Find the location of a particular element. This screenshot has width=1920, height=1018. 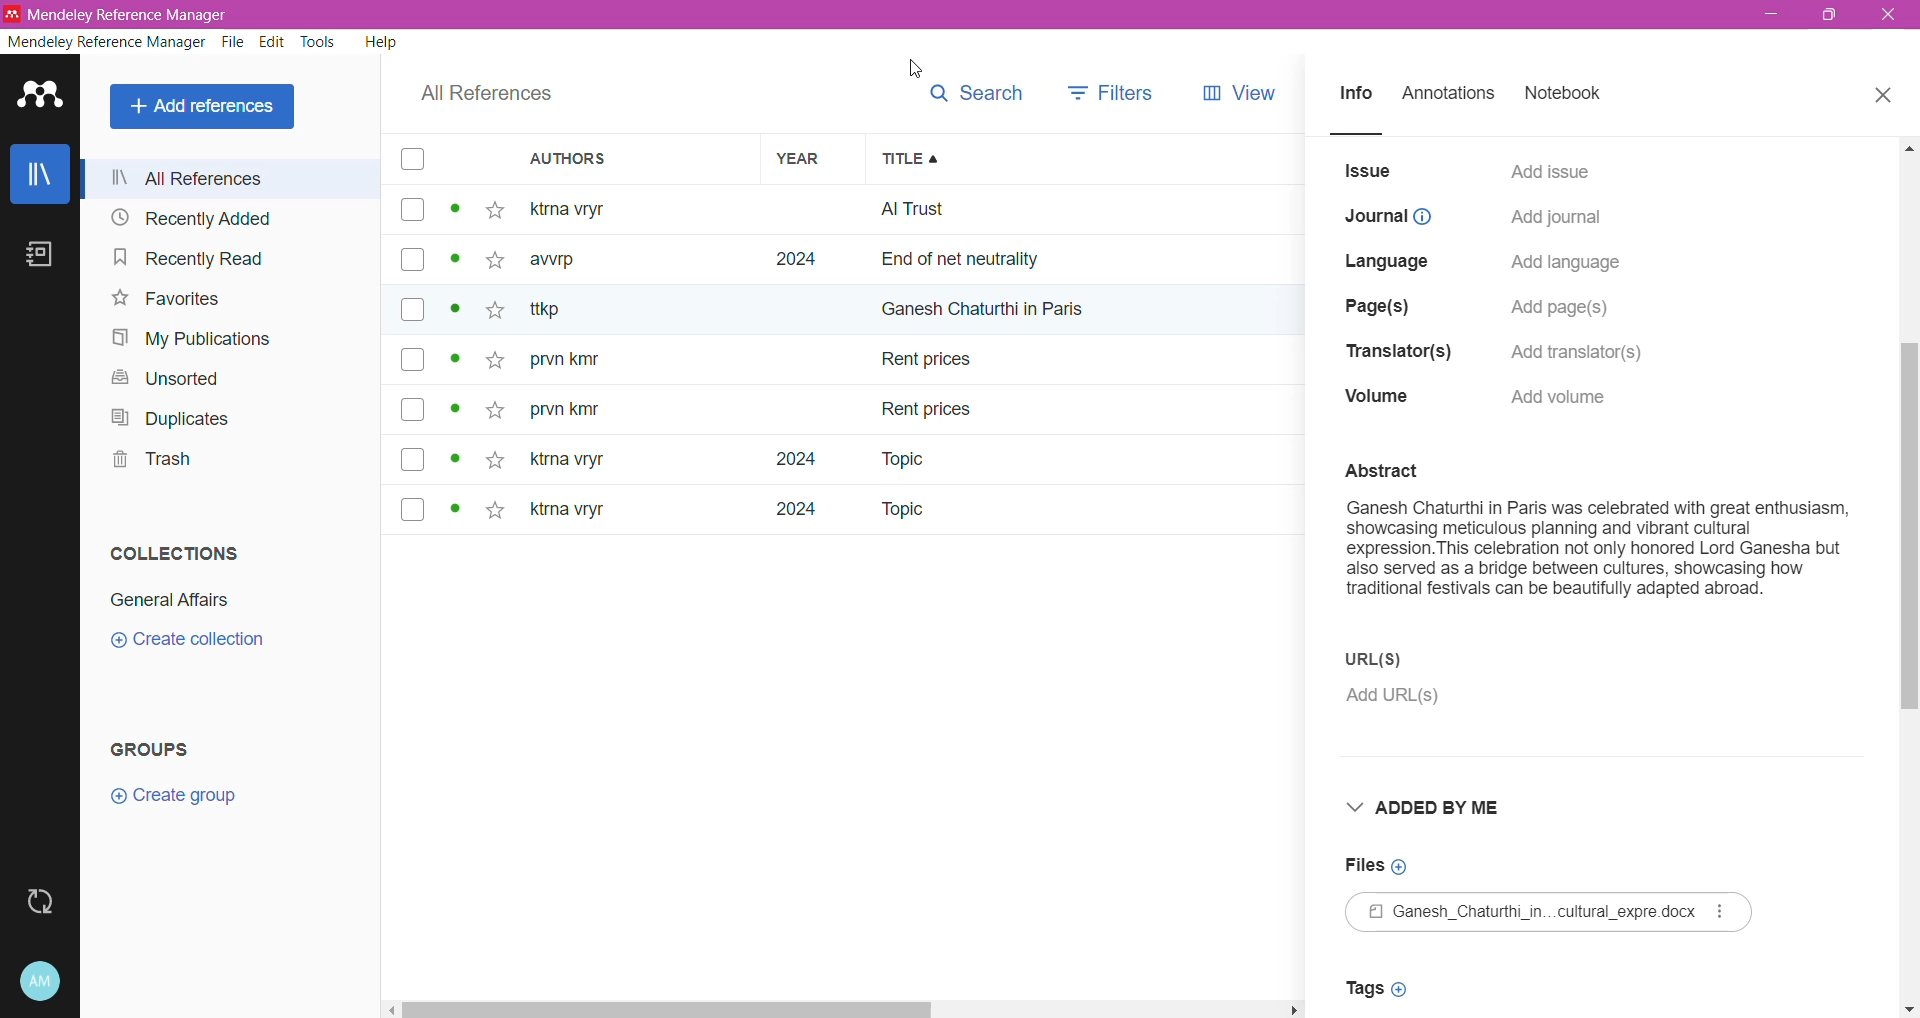

Abstract of the selected reference is located at coordinates (1598, 542).